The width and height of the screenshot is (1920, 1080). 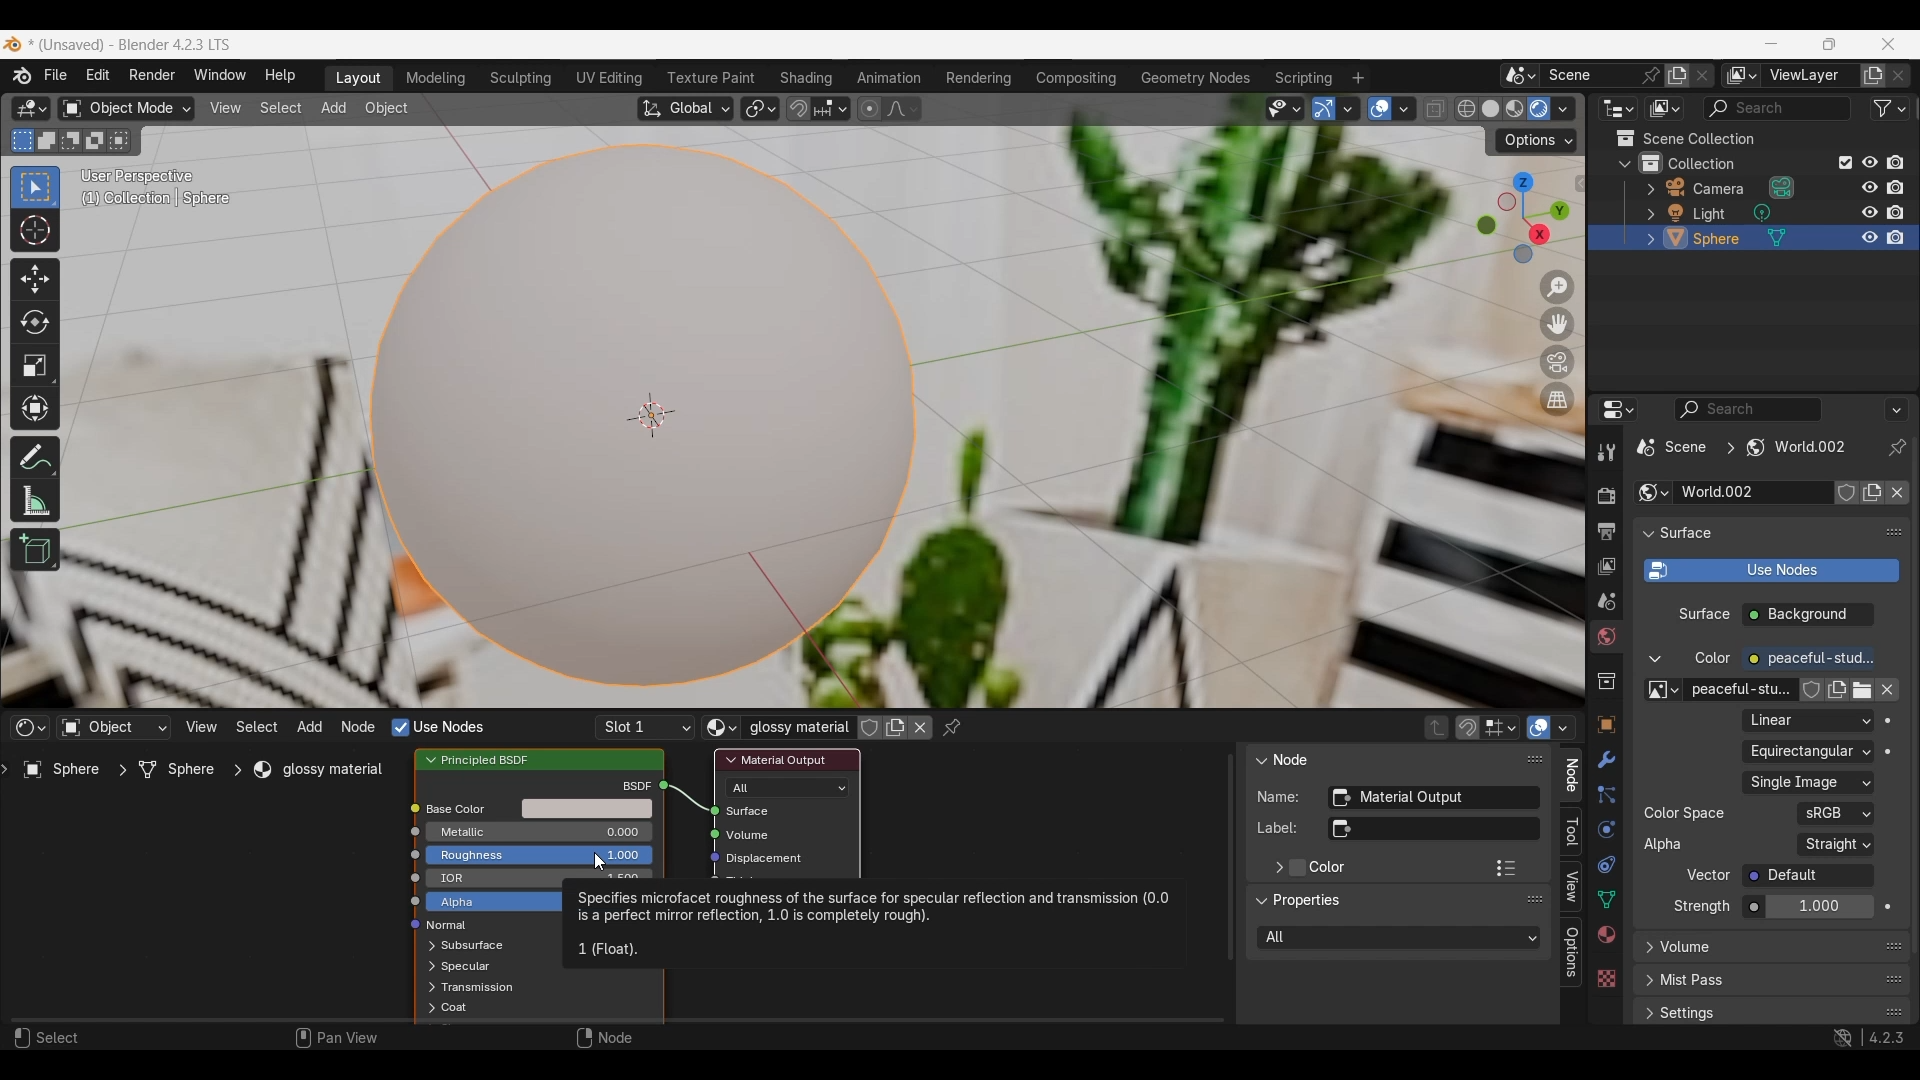 I want to click on Displacement, so click(x=771, y=859).